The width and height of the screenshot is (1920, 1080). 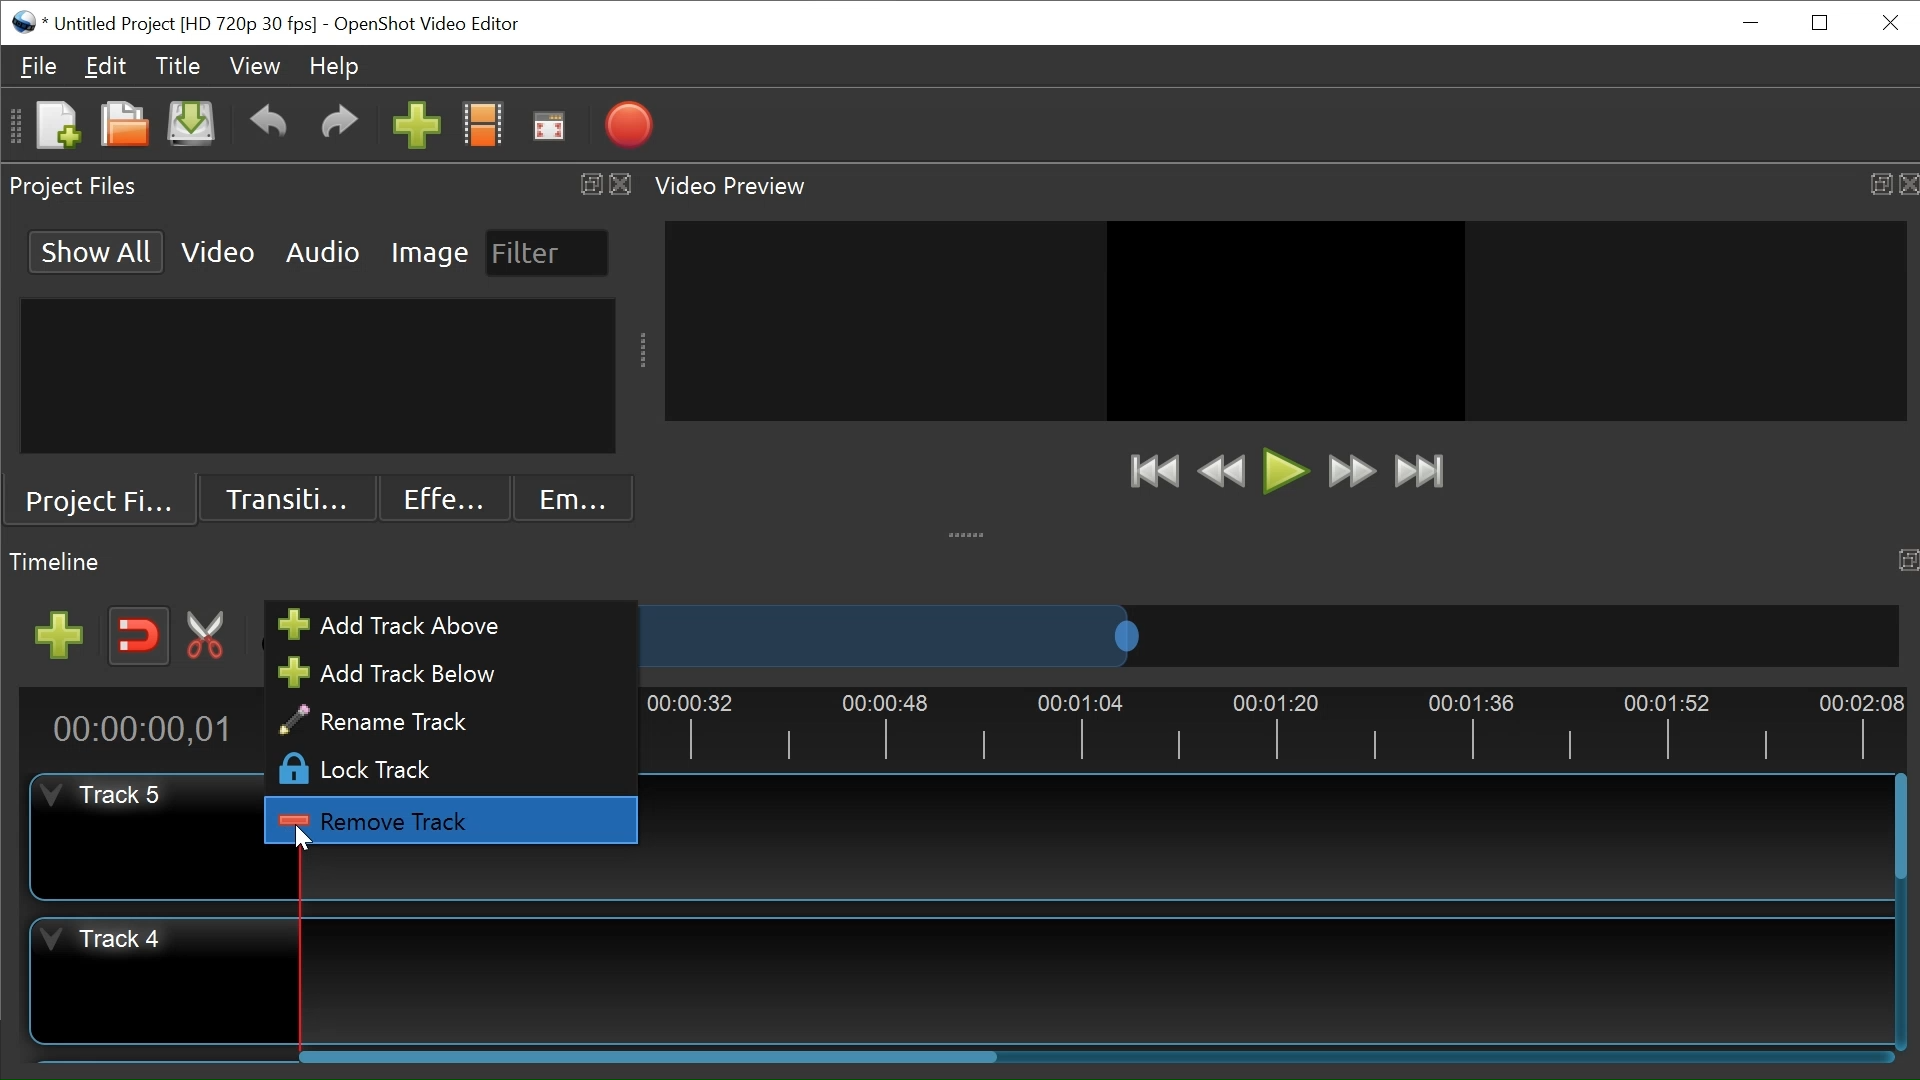 I want to click on Filter, so click(x=545, y=253).